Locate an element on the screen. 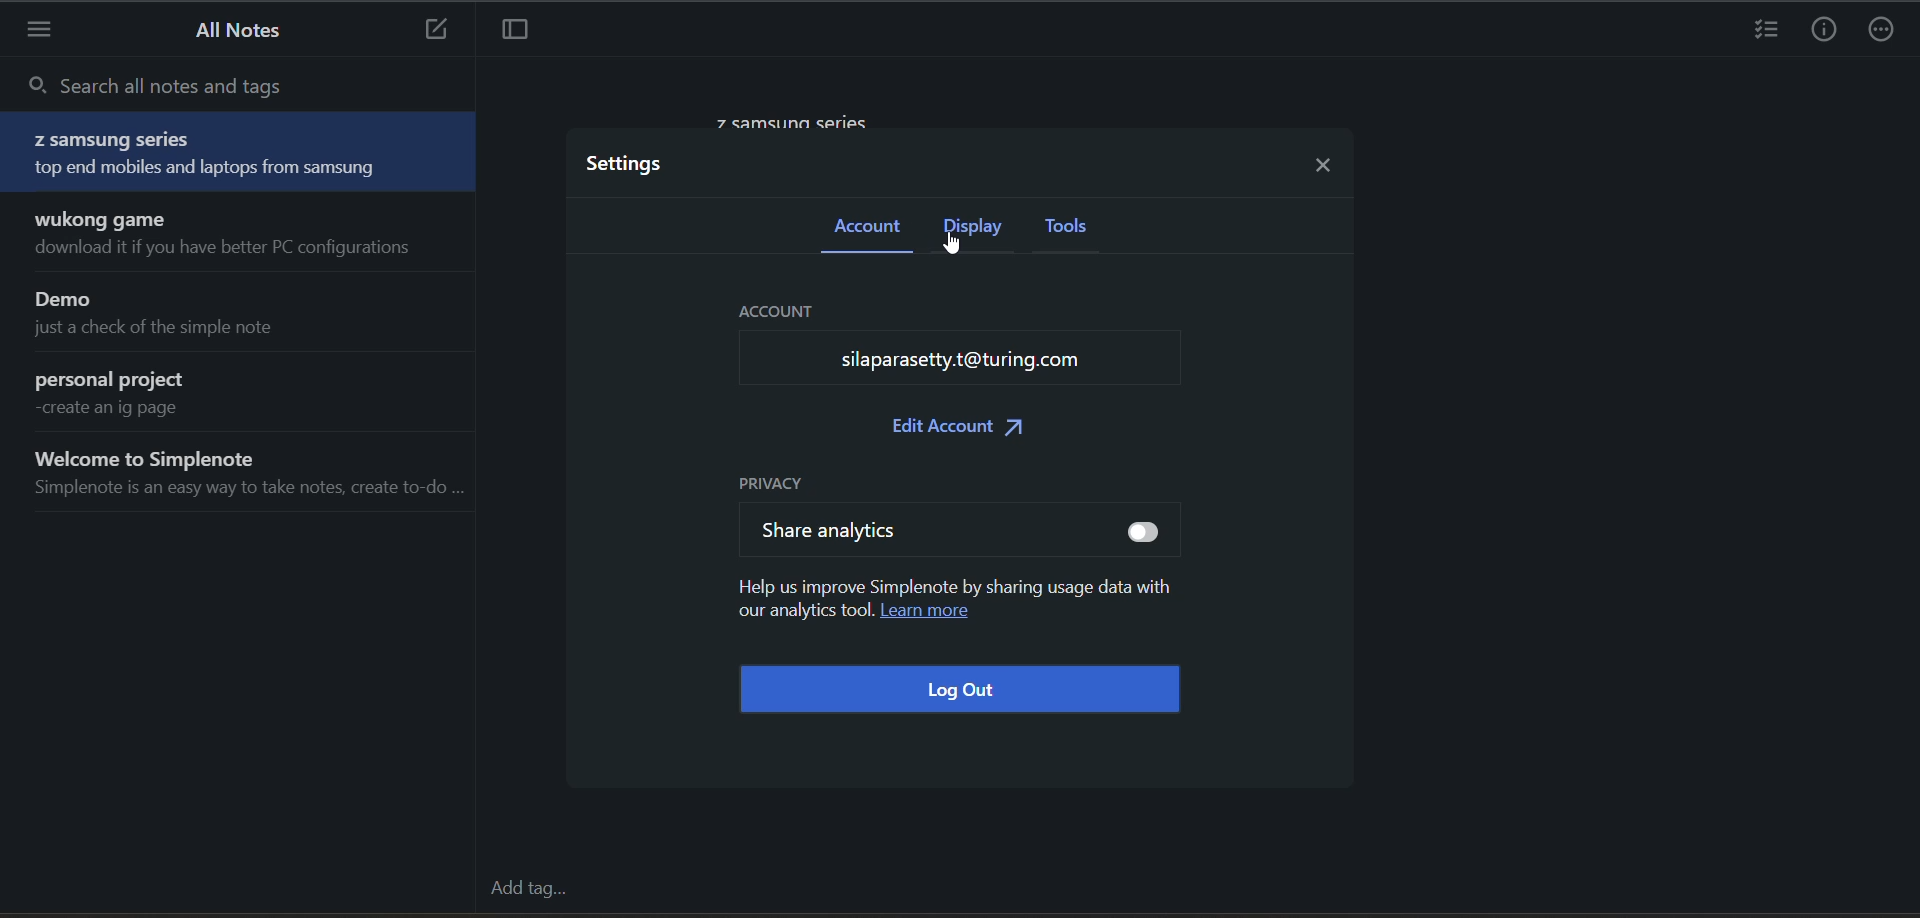 The height and width of the screenshot is (918, 1920). Welcome to Simplenote
Simplenote is an easy way to take notes, create to-do ... is located at coordinates (245, 477).